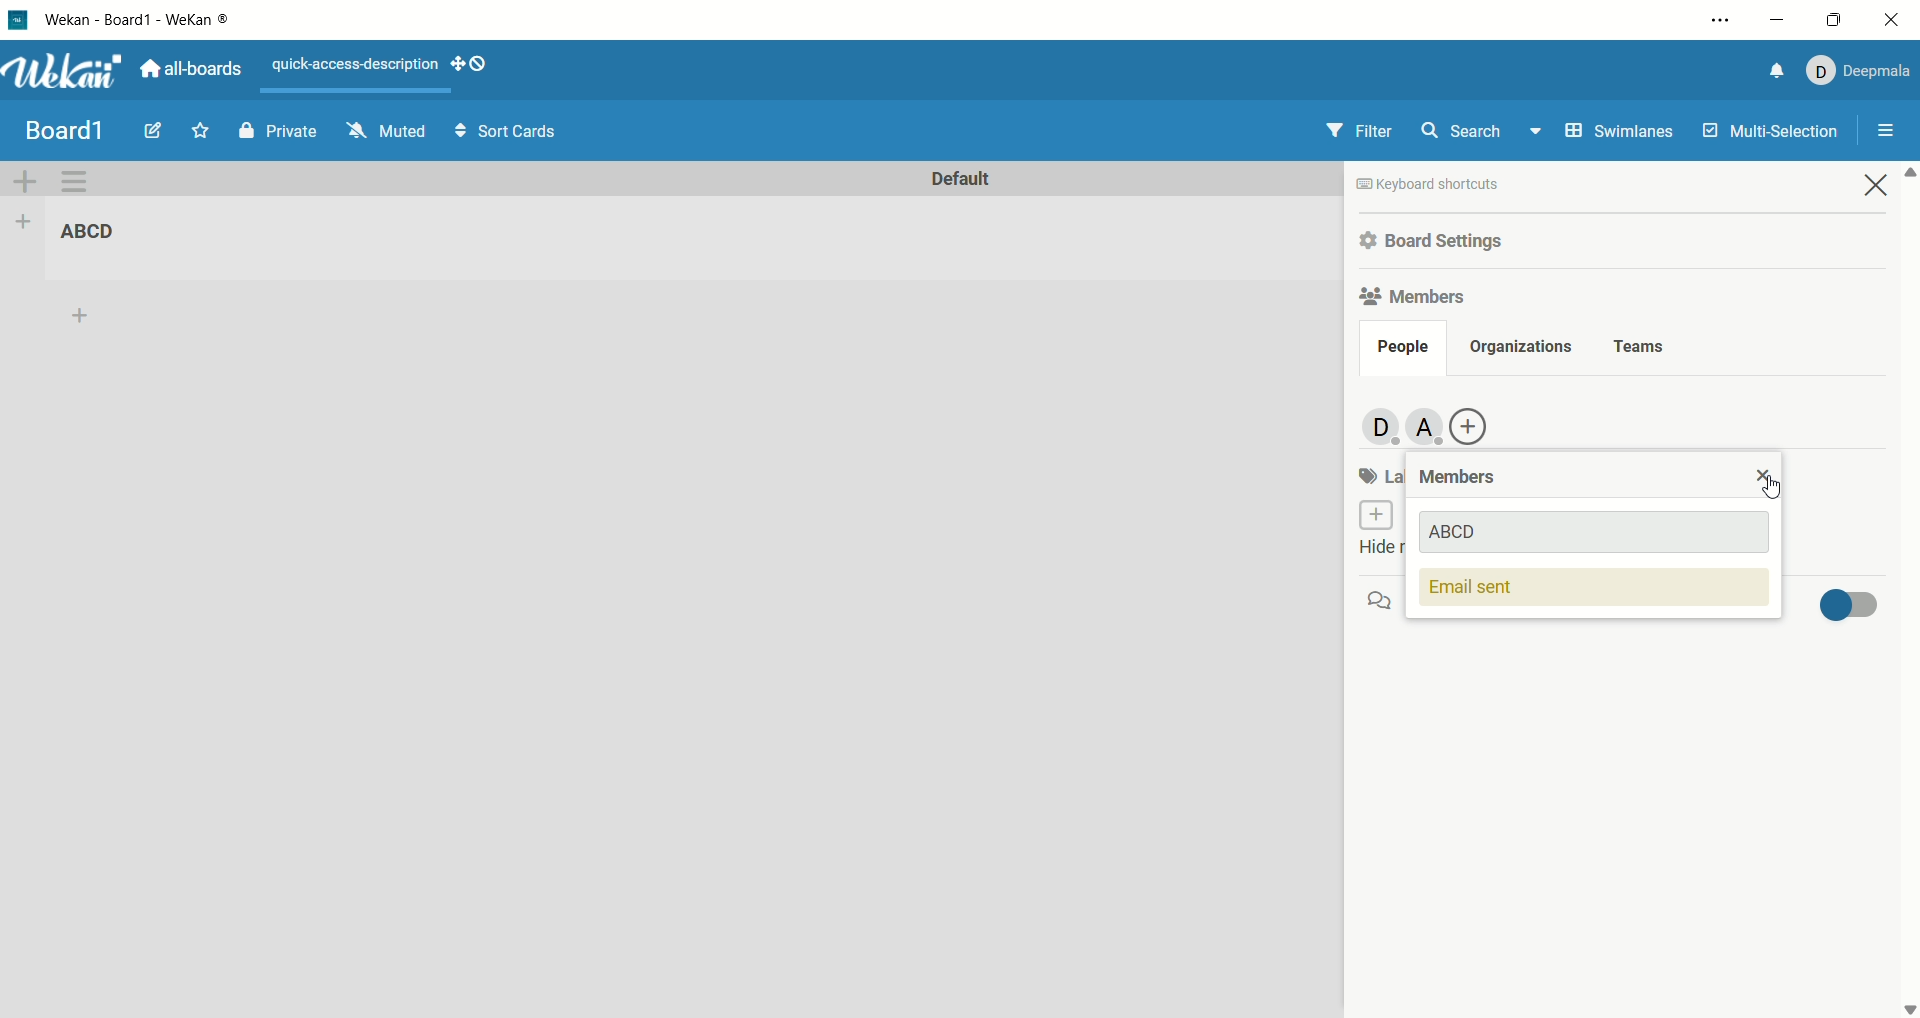 This screenshot has height=1018, width=1920. Describe the element at coordinates (459, 66) in the screenshot. I see `show-desktop-drag-handles` at that location.